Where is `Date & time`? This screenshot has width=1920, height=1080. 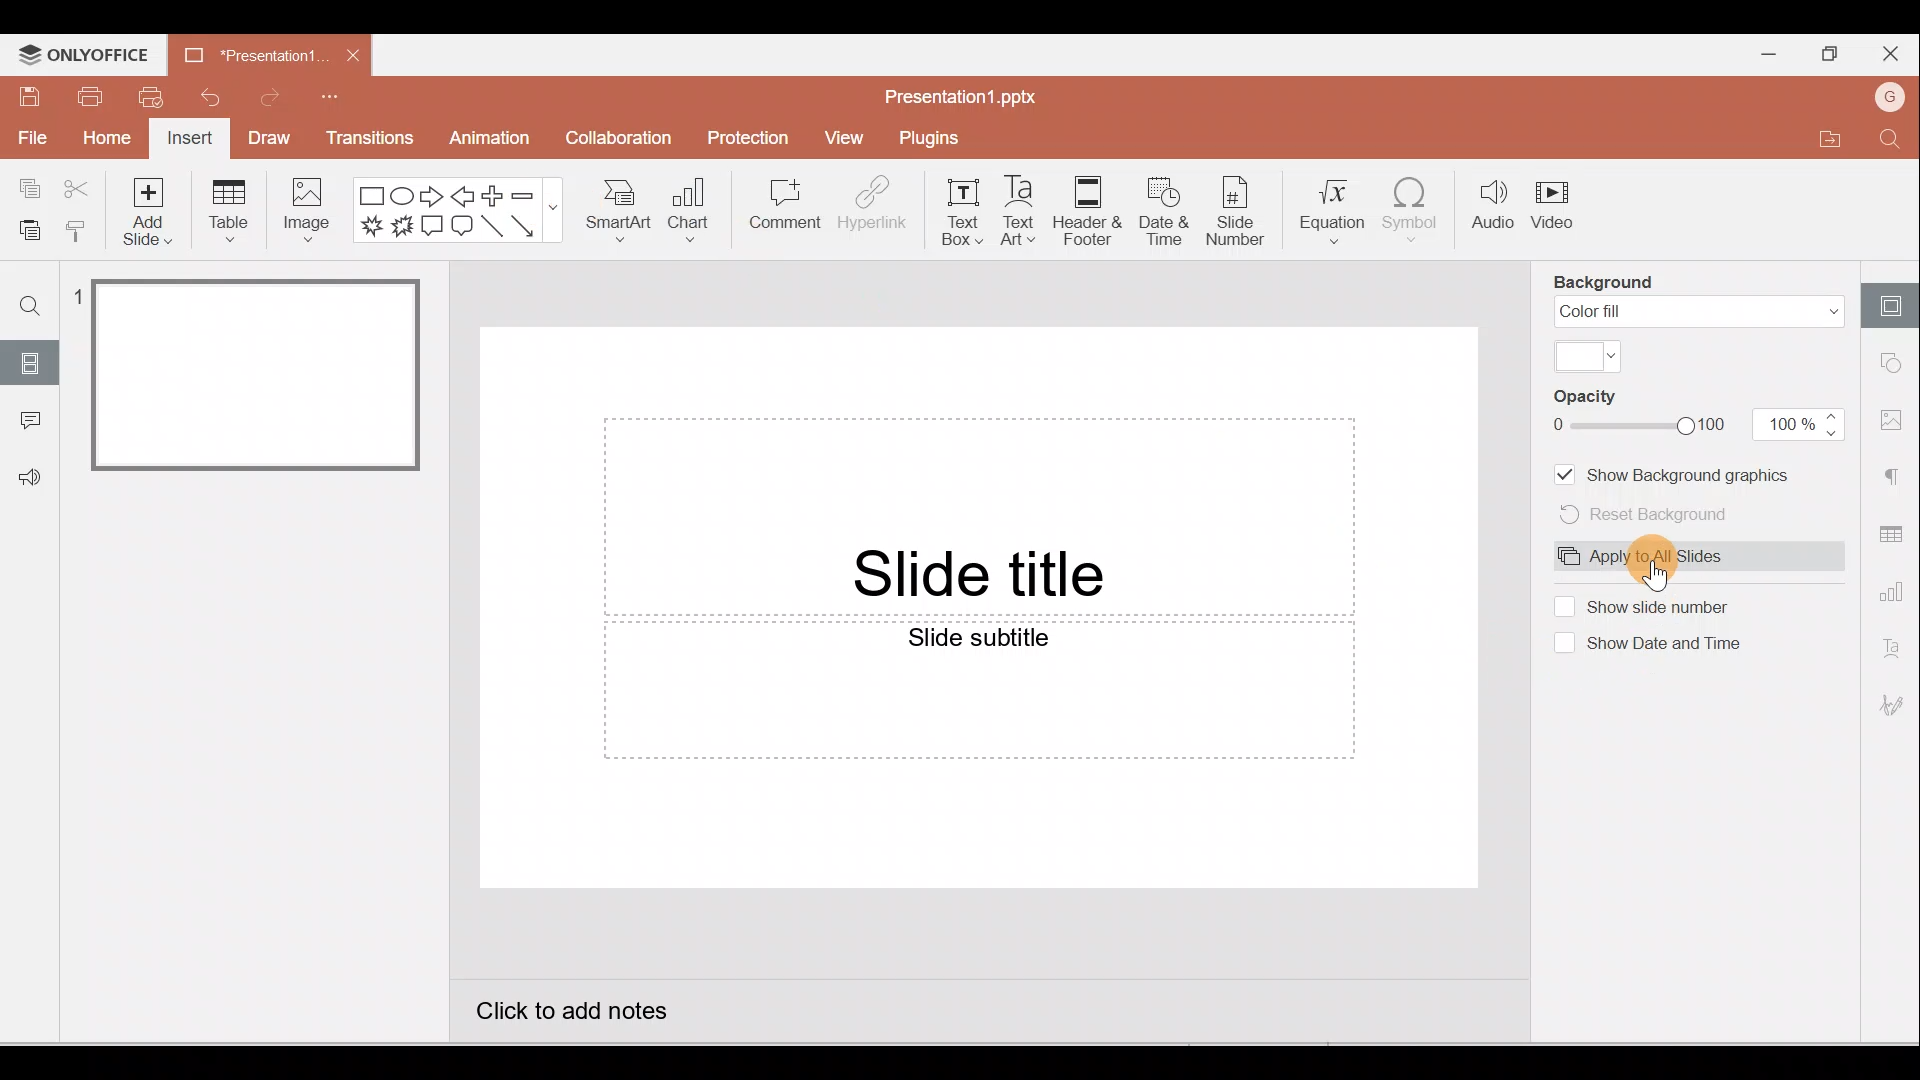
Date & time is located at coordinates (1162, 212).